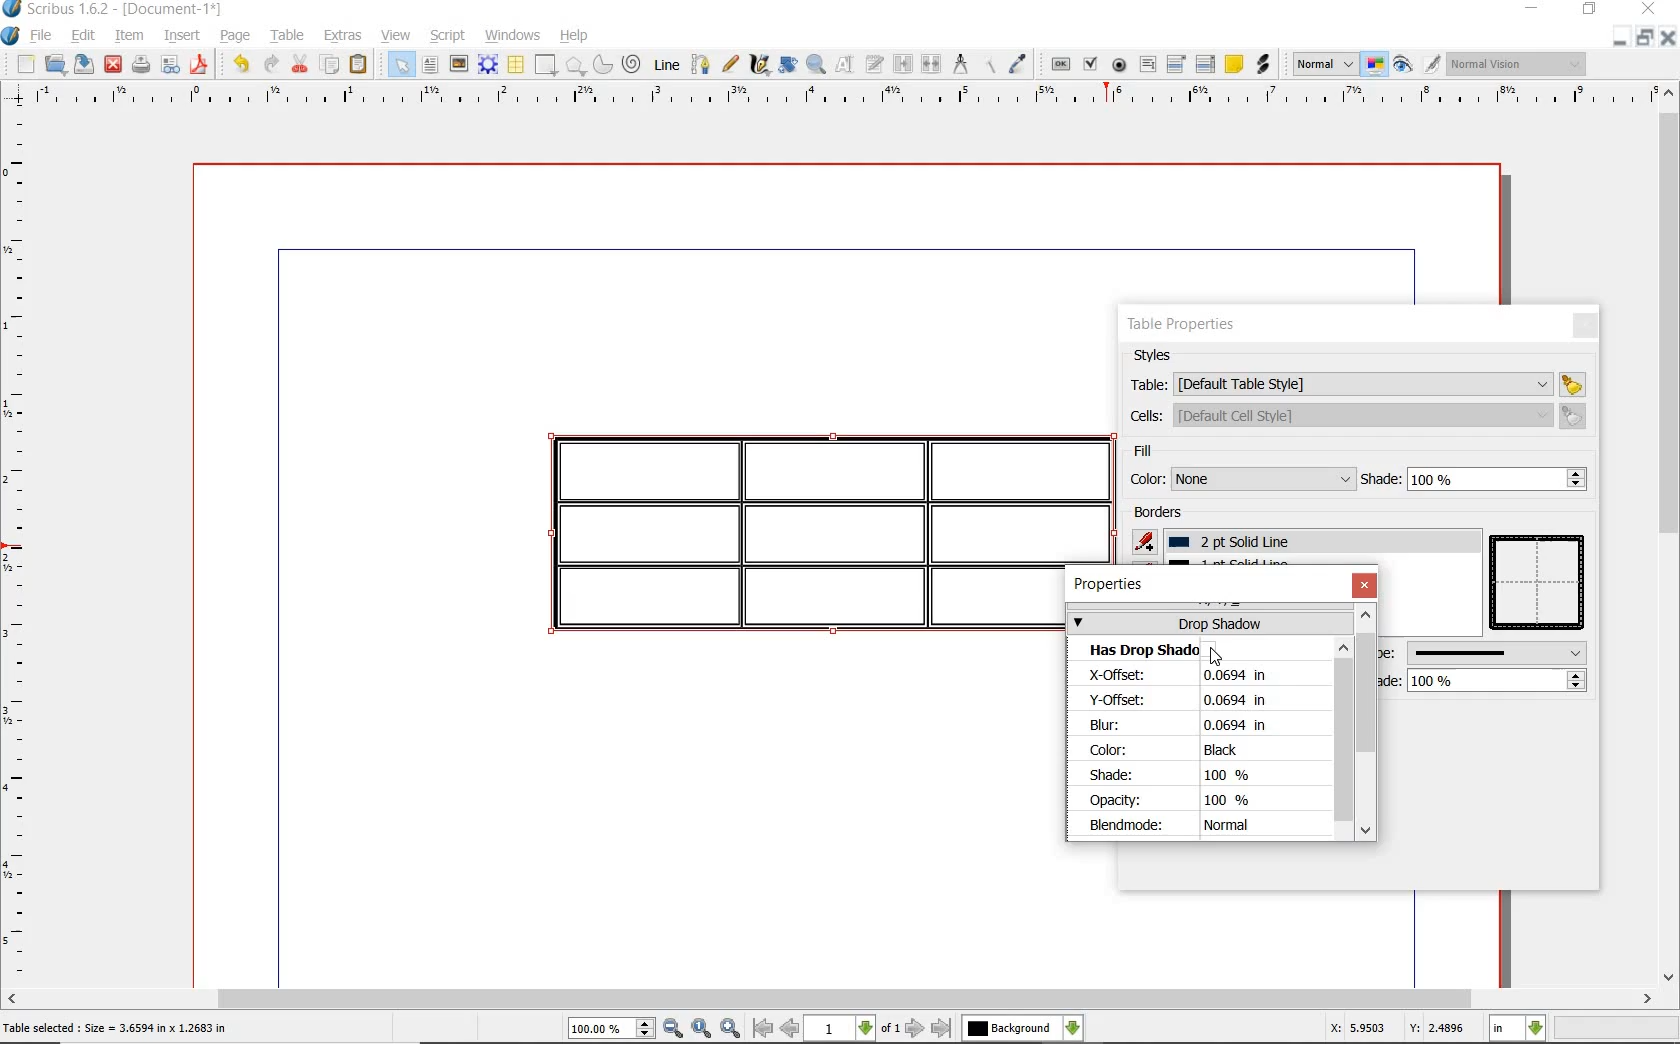  Describe the element at coordinates (1216, 657) in the screenshot. I see `Cursor` at that location.